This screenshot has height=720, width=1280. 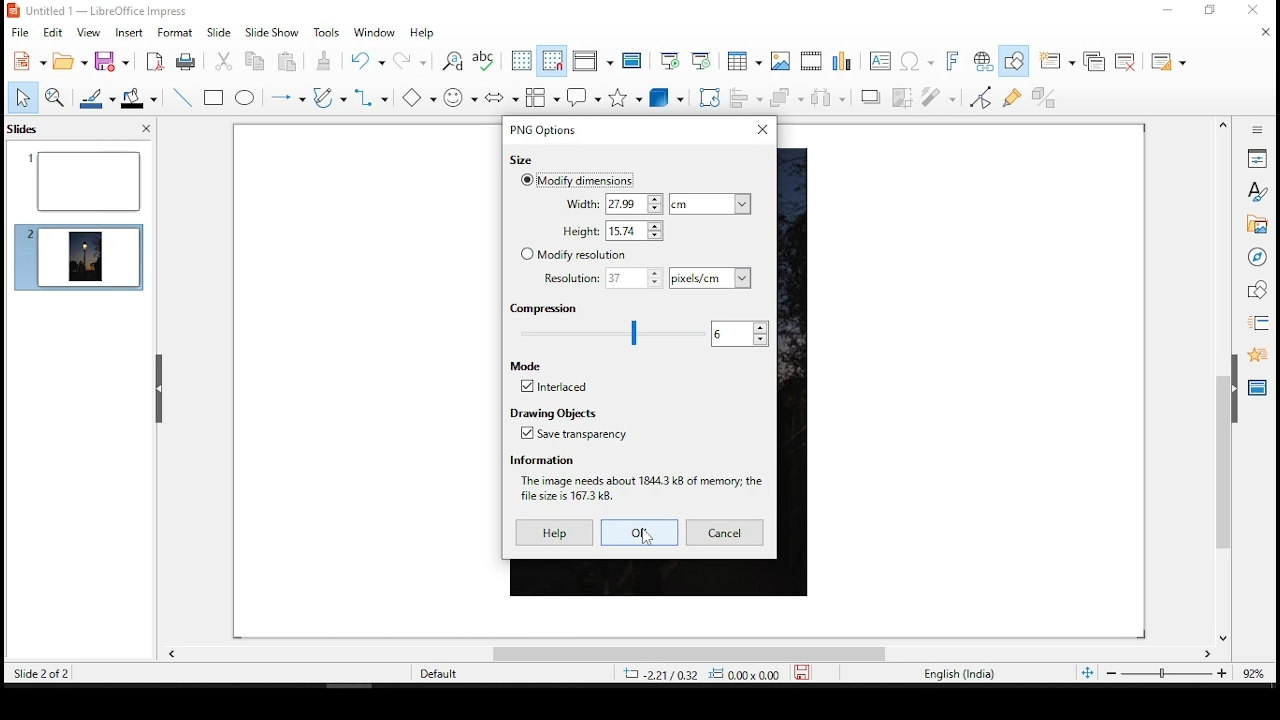 What do you see at coordinates (557, 533) in the screenshot?
I see `help` at bounding box center [557, 533].